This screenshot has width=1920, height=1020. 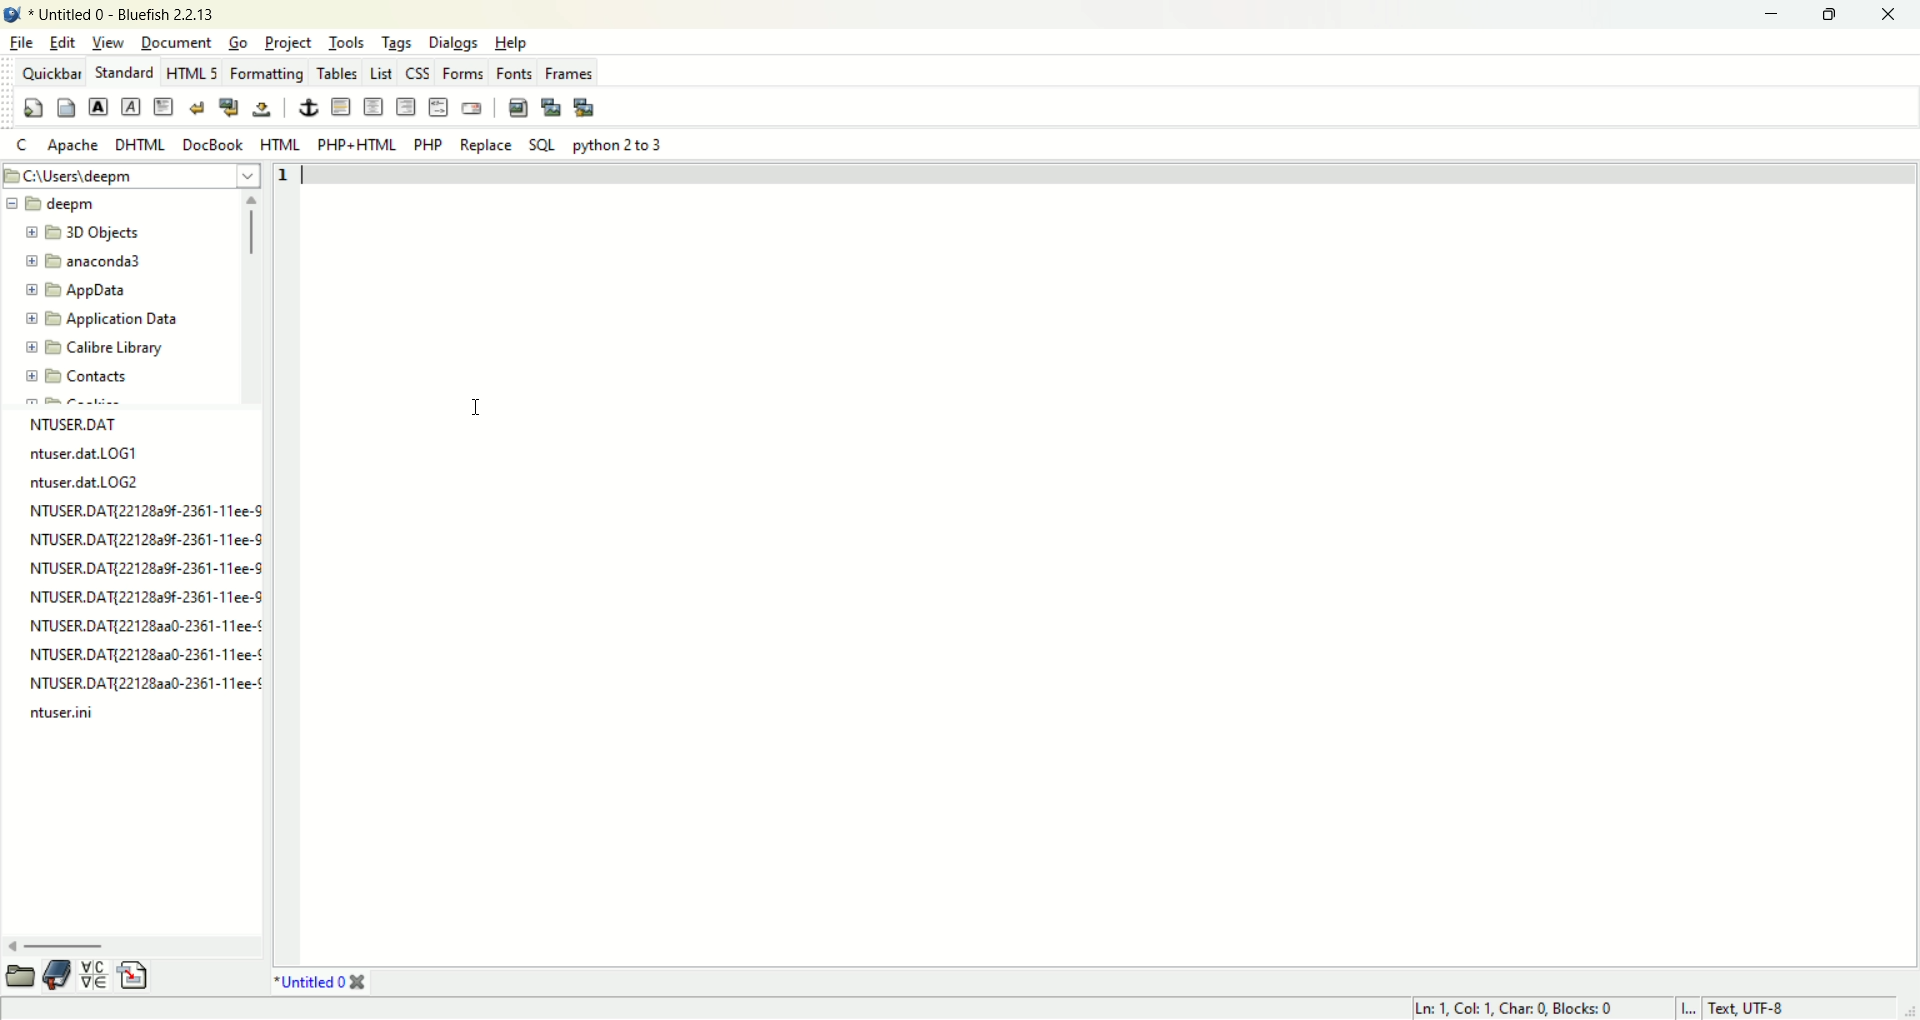 What do you see at coordinates (406, 106) in the screenshot?
I see `right justify` at bounding box center [406, 106].